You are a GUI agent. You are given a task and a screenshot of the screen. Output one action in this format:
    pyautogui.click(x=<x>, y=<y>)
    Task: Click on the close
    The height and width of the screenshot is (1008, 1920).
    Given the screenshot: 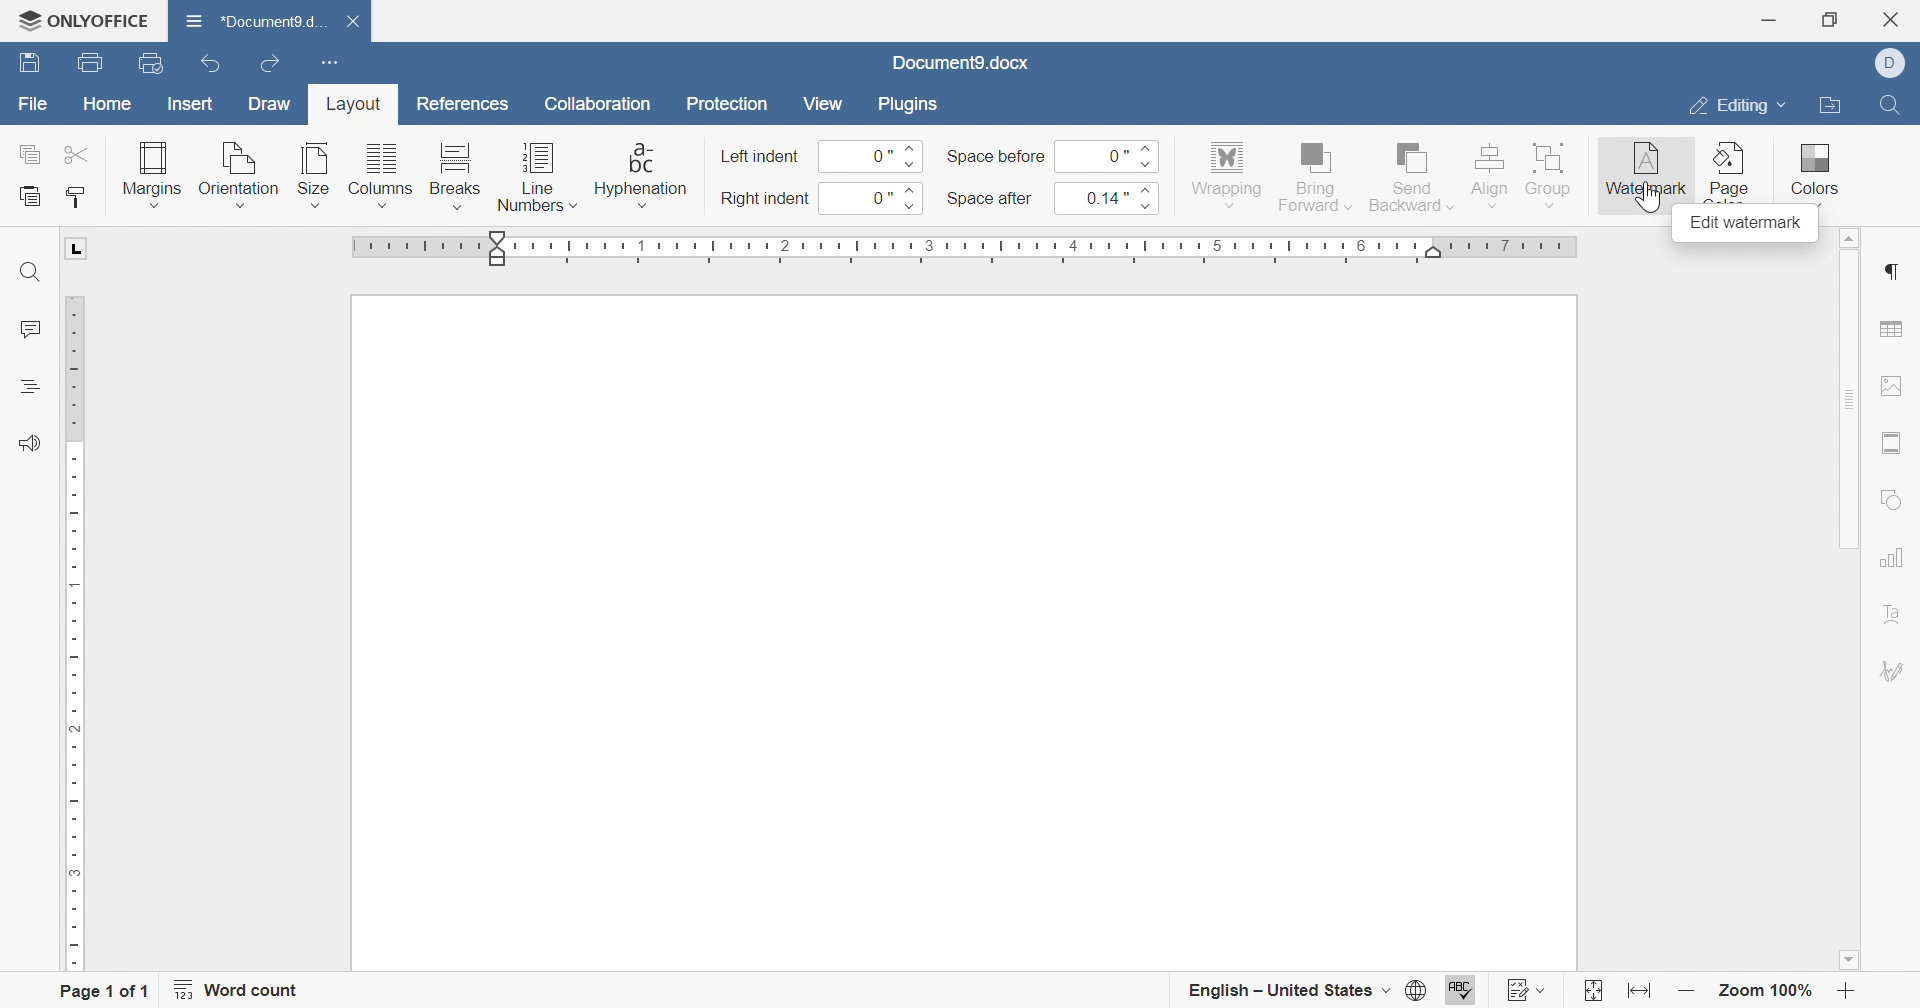 What is the action you would take?
    pyautogui.click(x=363, y=23)
    